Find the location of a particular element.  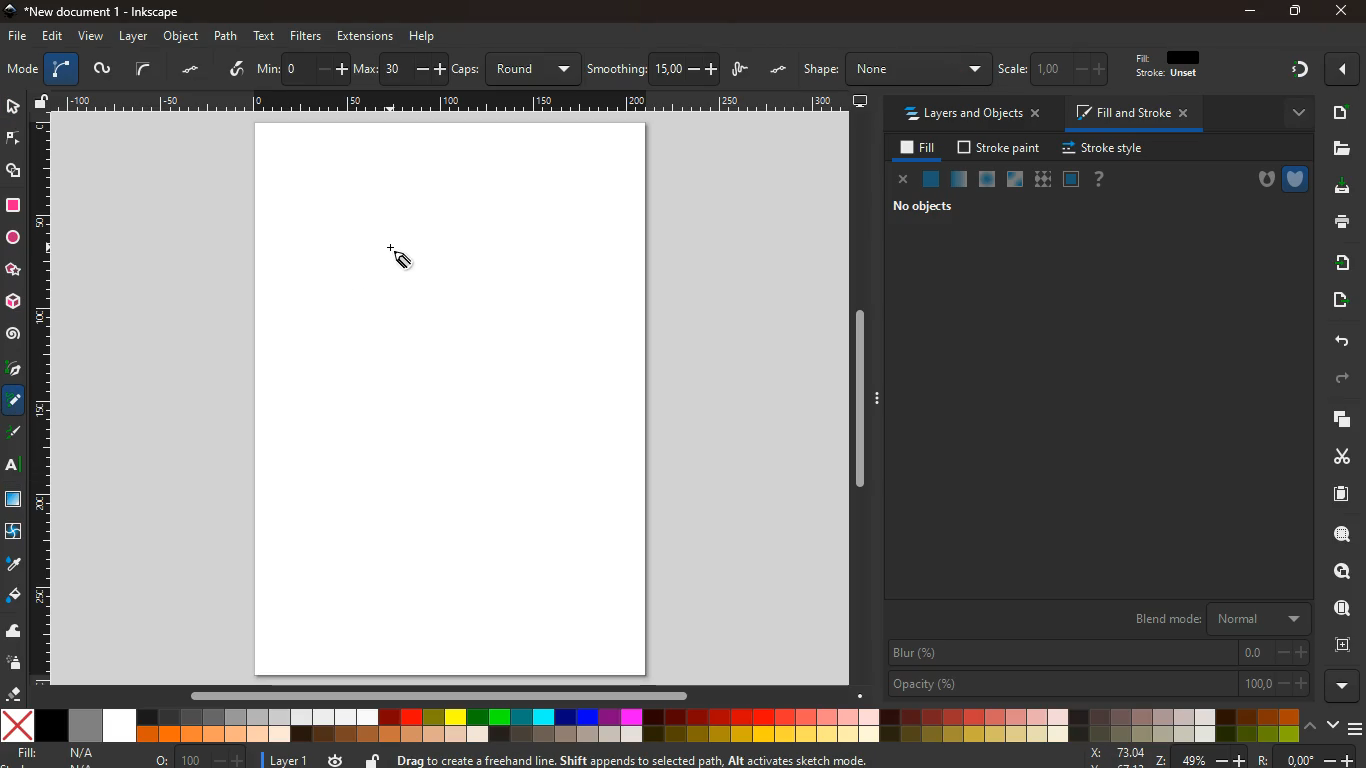

help is located at coordinates (423, 37).